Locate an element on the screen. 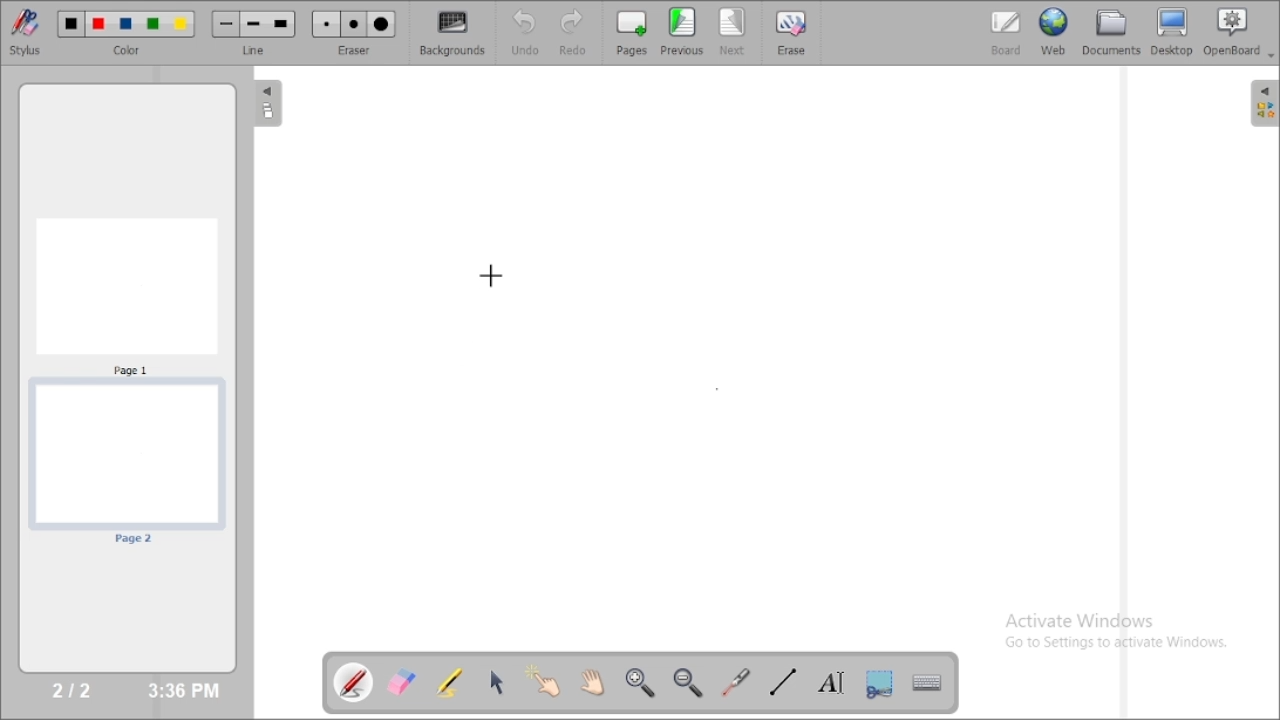 Image resolution: width=1280 pixels, height=720 pixels. Small eraser is located at coordinates (326, 25).